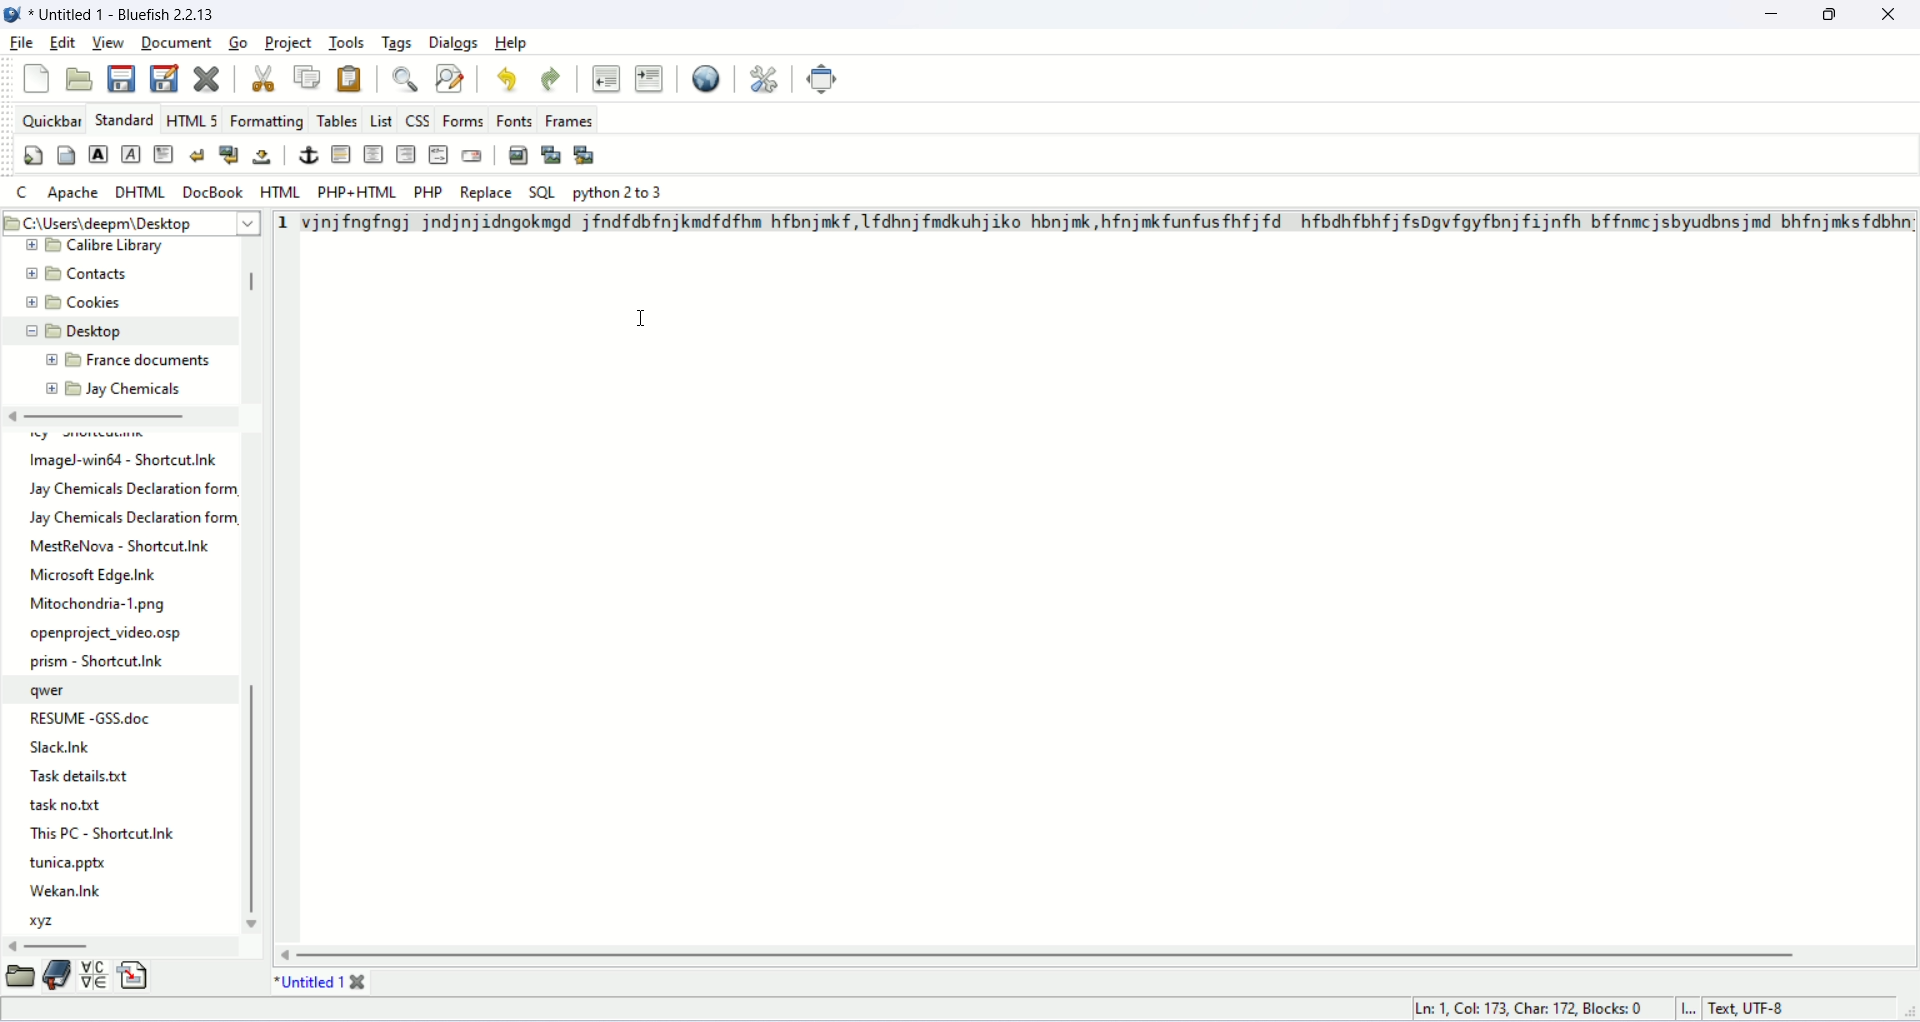 The image size is (1920, 1022). Describe the element at coordinates (264, 157) in the screenshot. I see `non-breaking space` at that location.